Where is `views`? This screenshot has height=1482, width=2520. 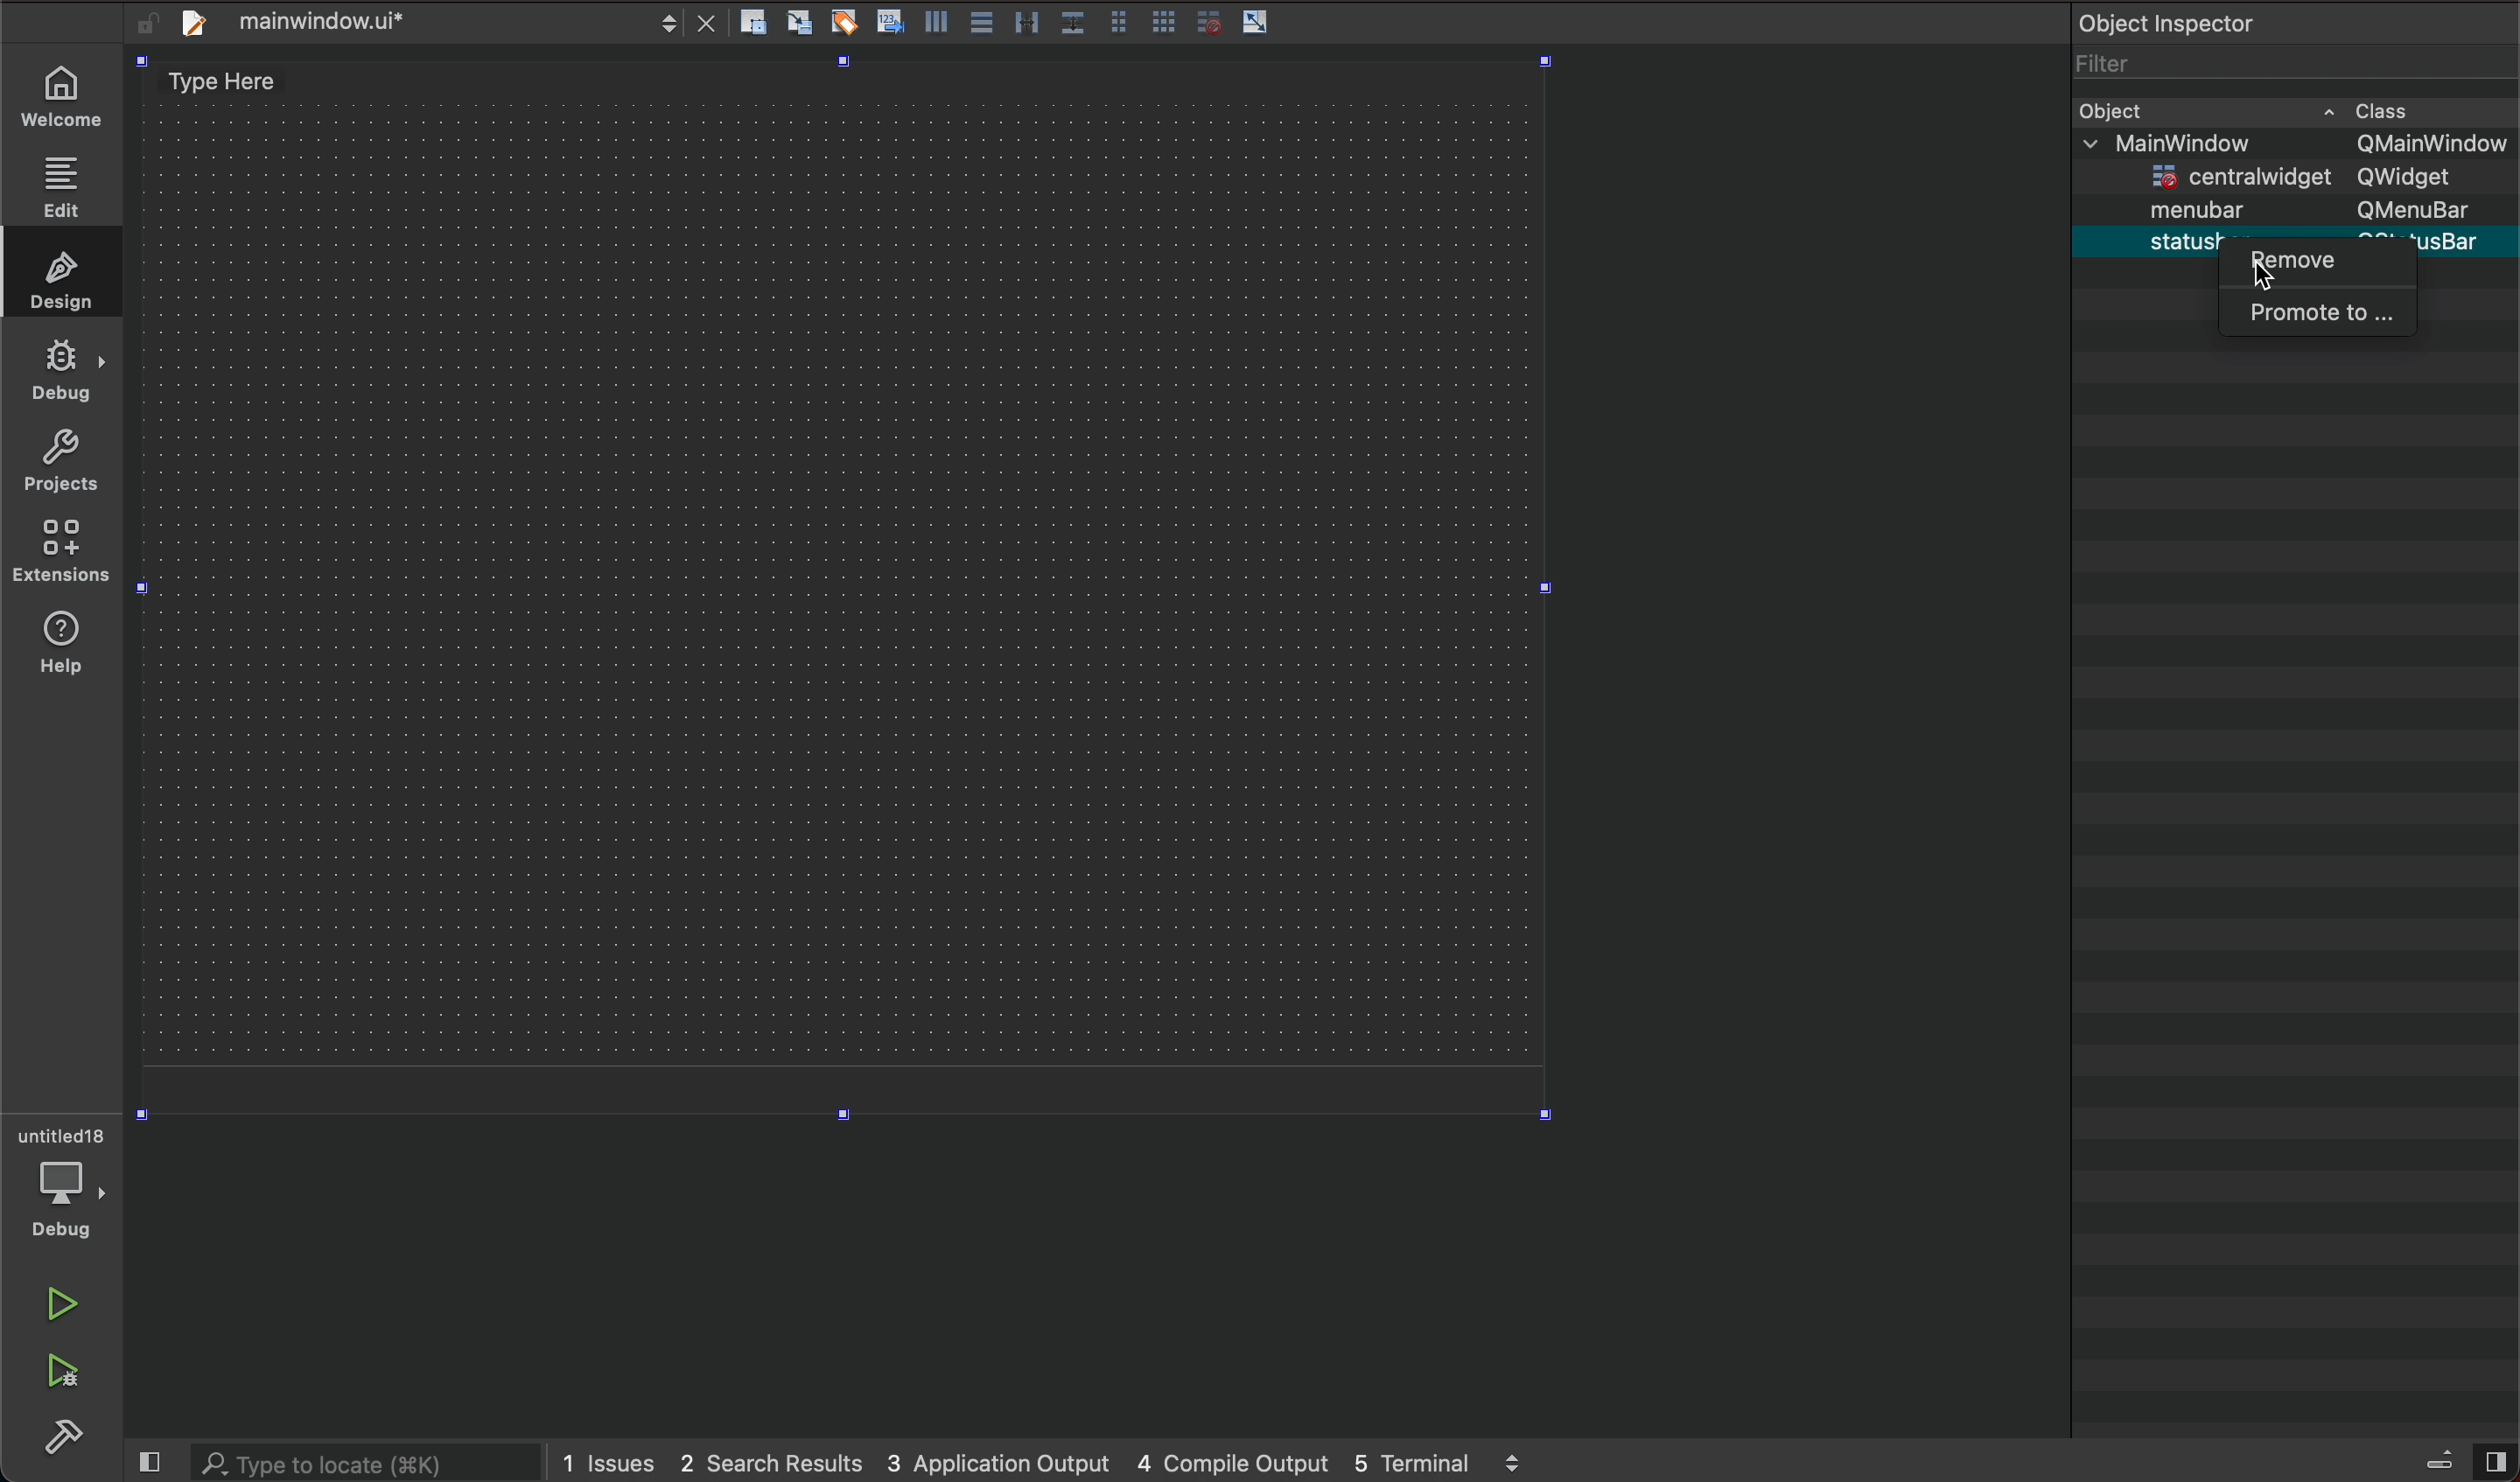 views is located at coordinates (2465, 1459).